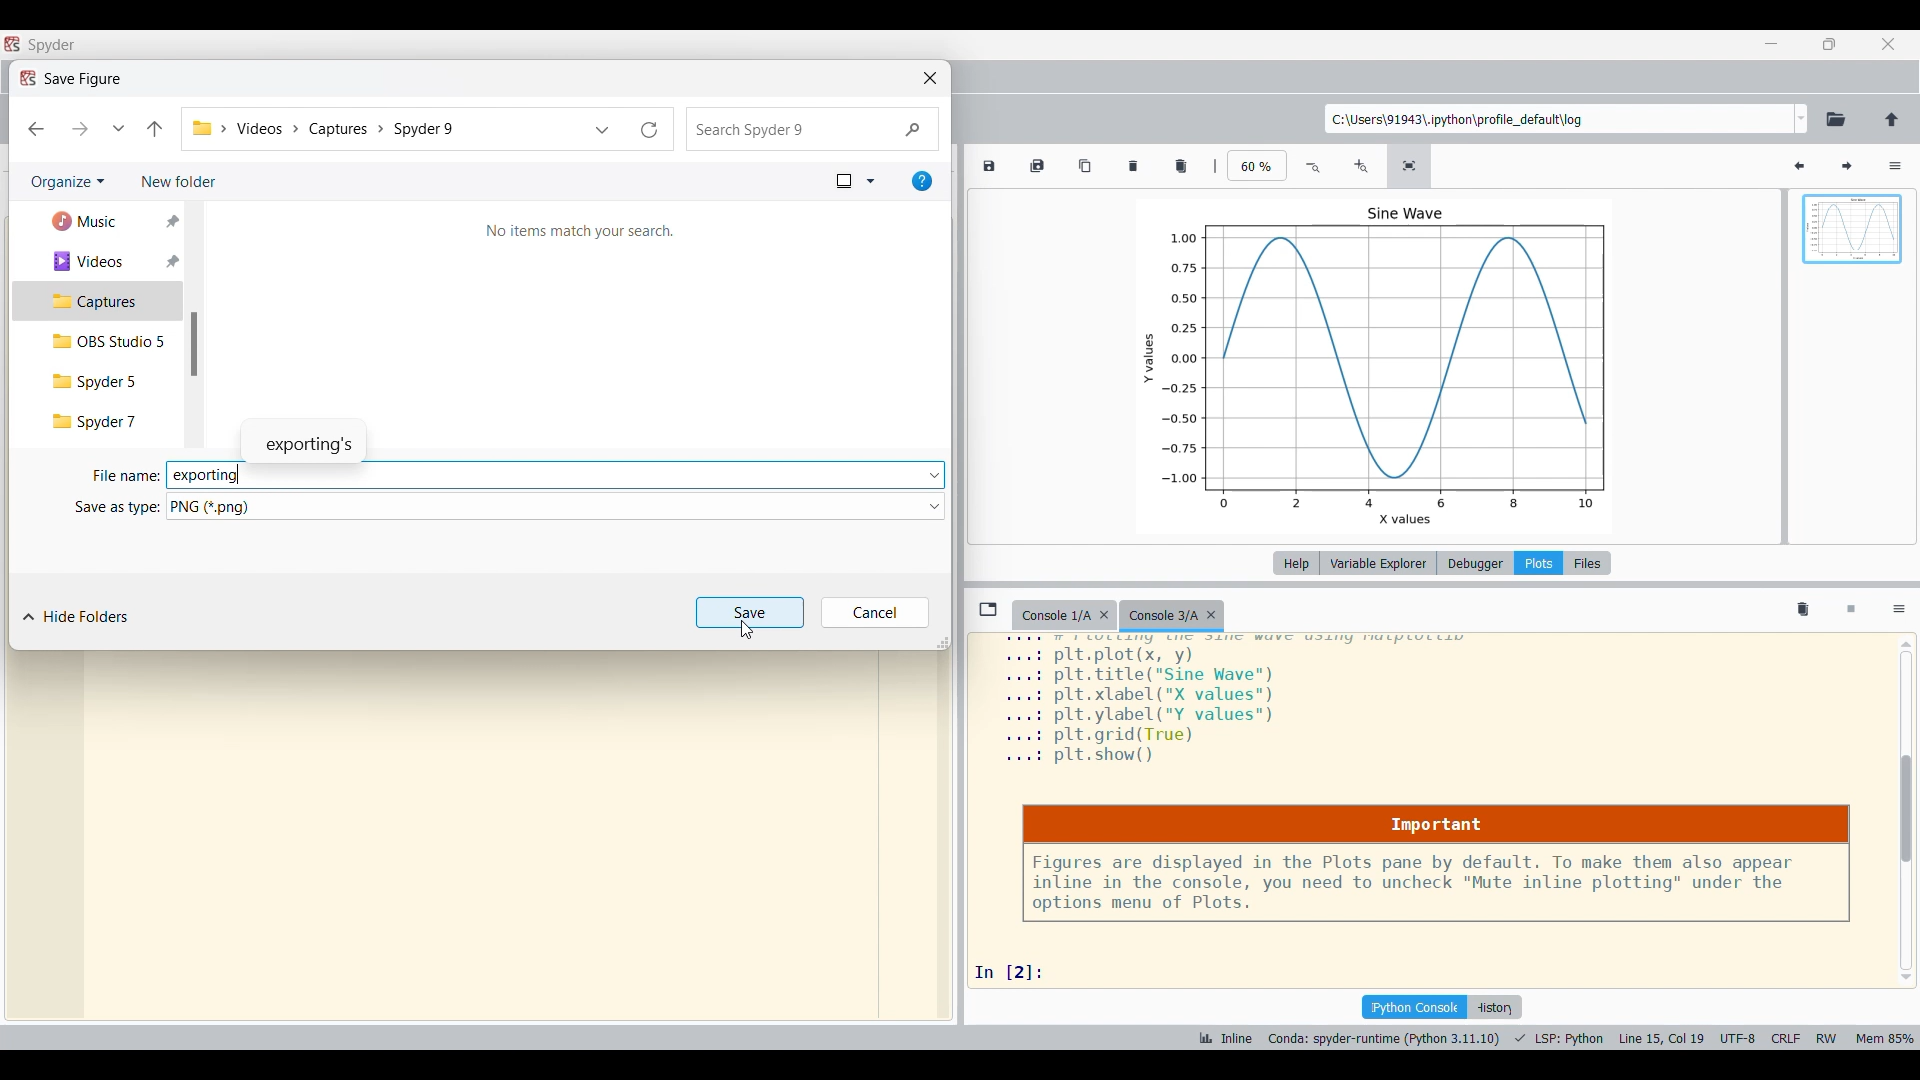 Image resolution: width=1920 pixels, height=1080 pixels. What do you see at coordinates (193, 344) in the screenshot?
I see `Vertical slide bar` at bounding box center [193, 344].